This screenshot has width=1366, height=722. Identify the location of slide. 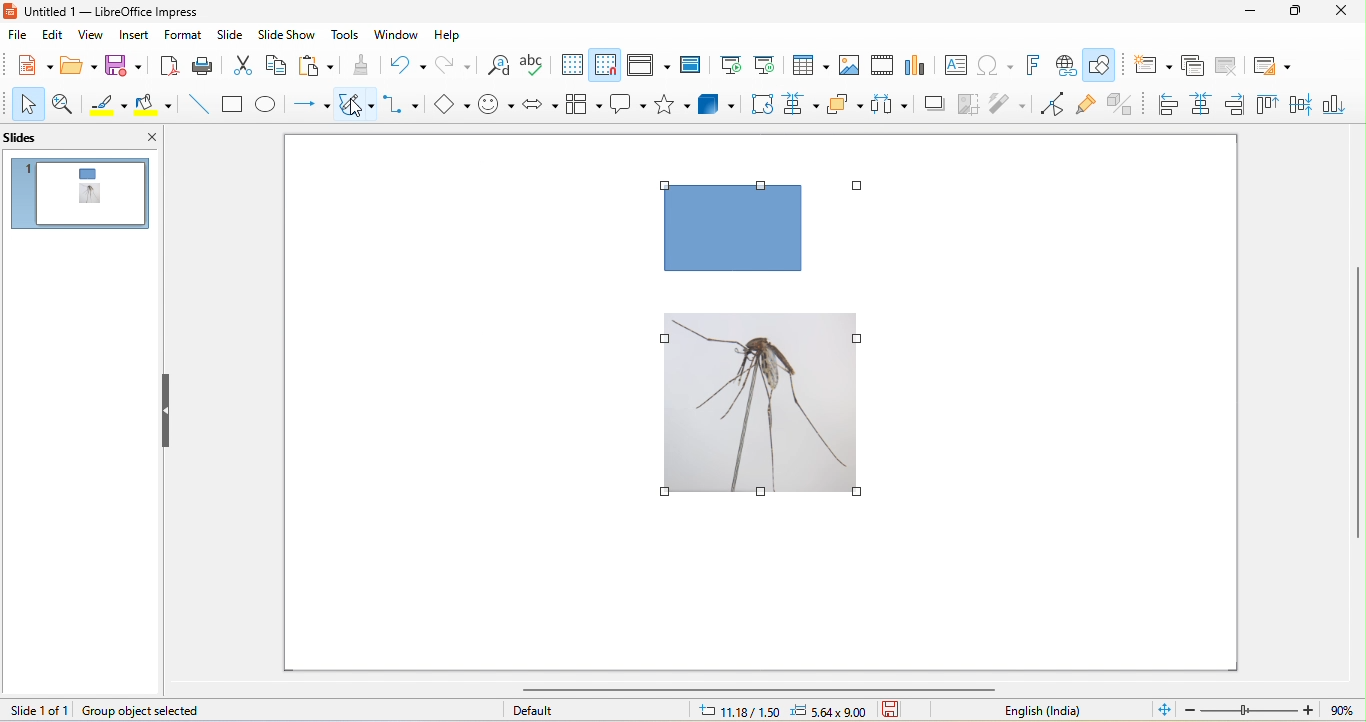
(235, 36).